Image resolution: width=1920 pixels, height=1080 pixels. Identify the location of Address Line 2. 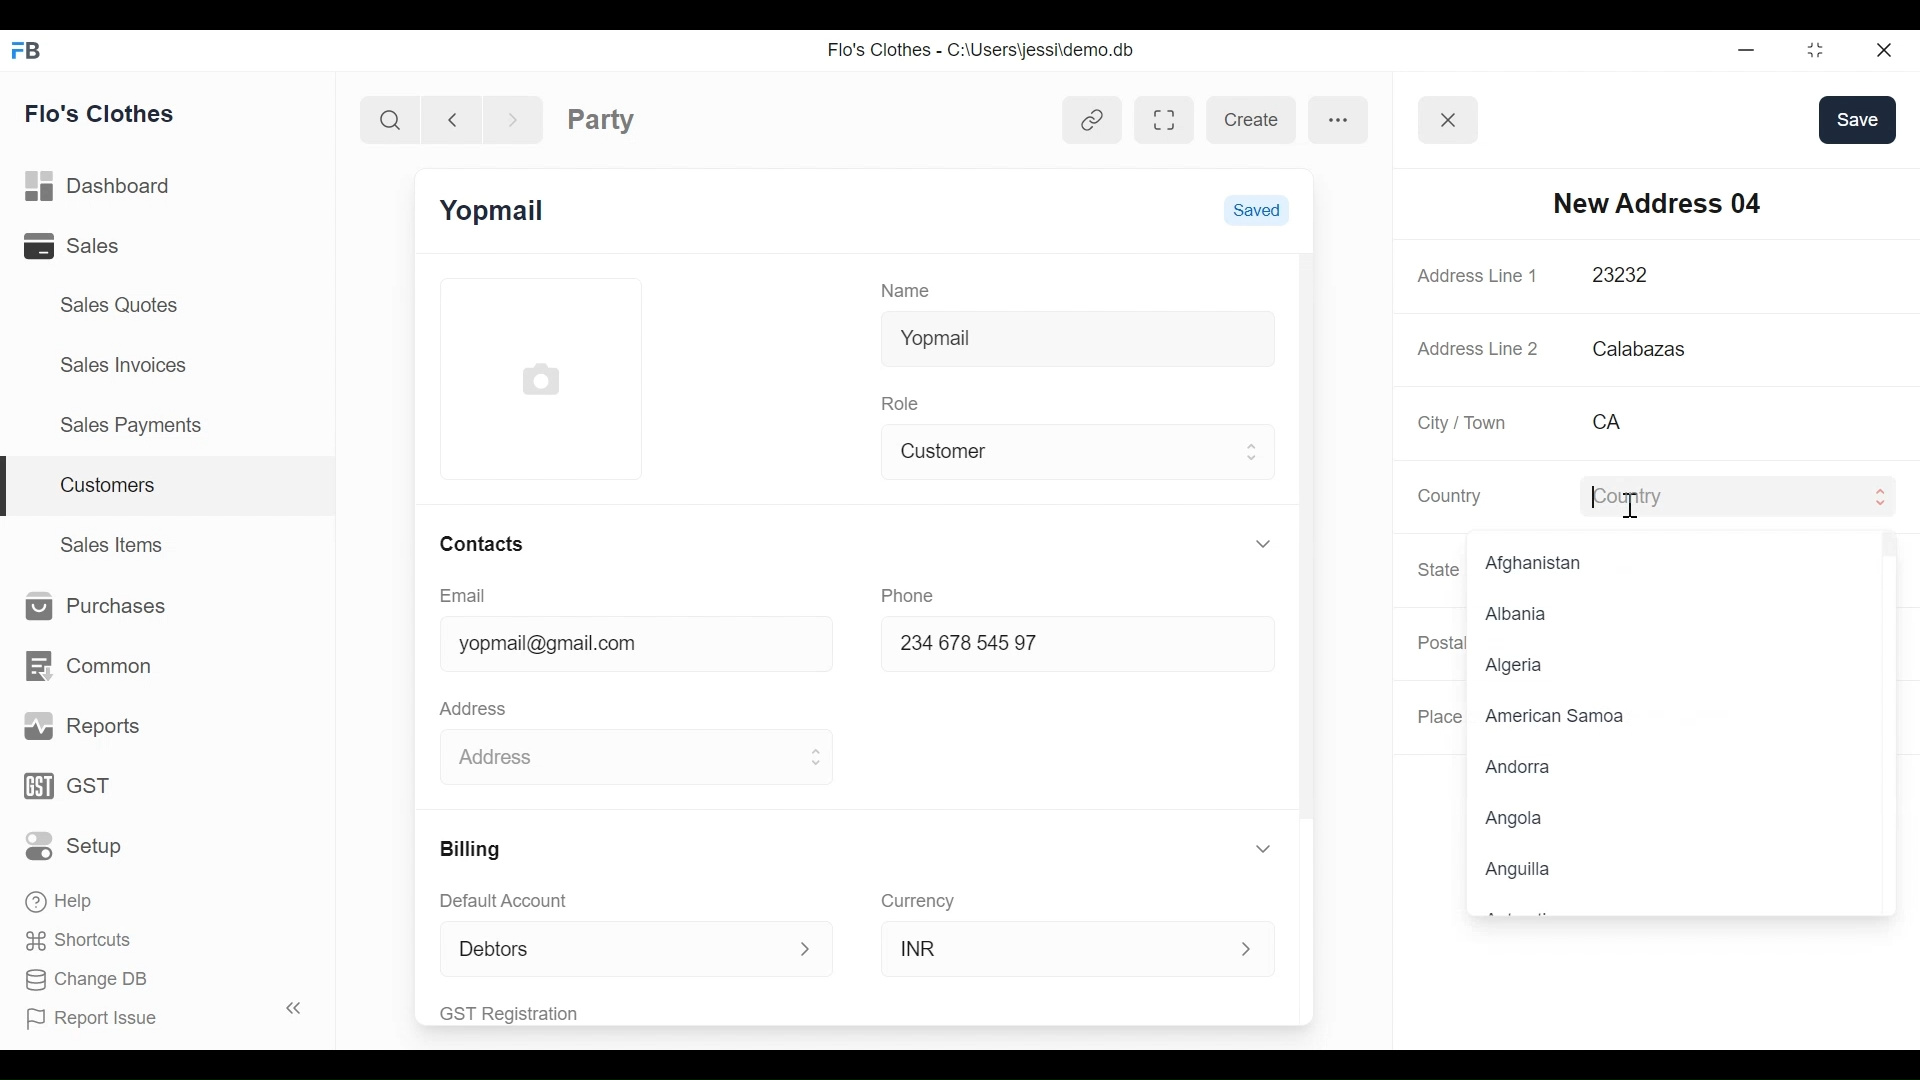
(1479, 343).